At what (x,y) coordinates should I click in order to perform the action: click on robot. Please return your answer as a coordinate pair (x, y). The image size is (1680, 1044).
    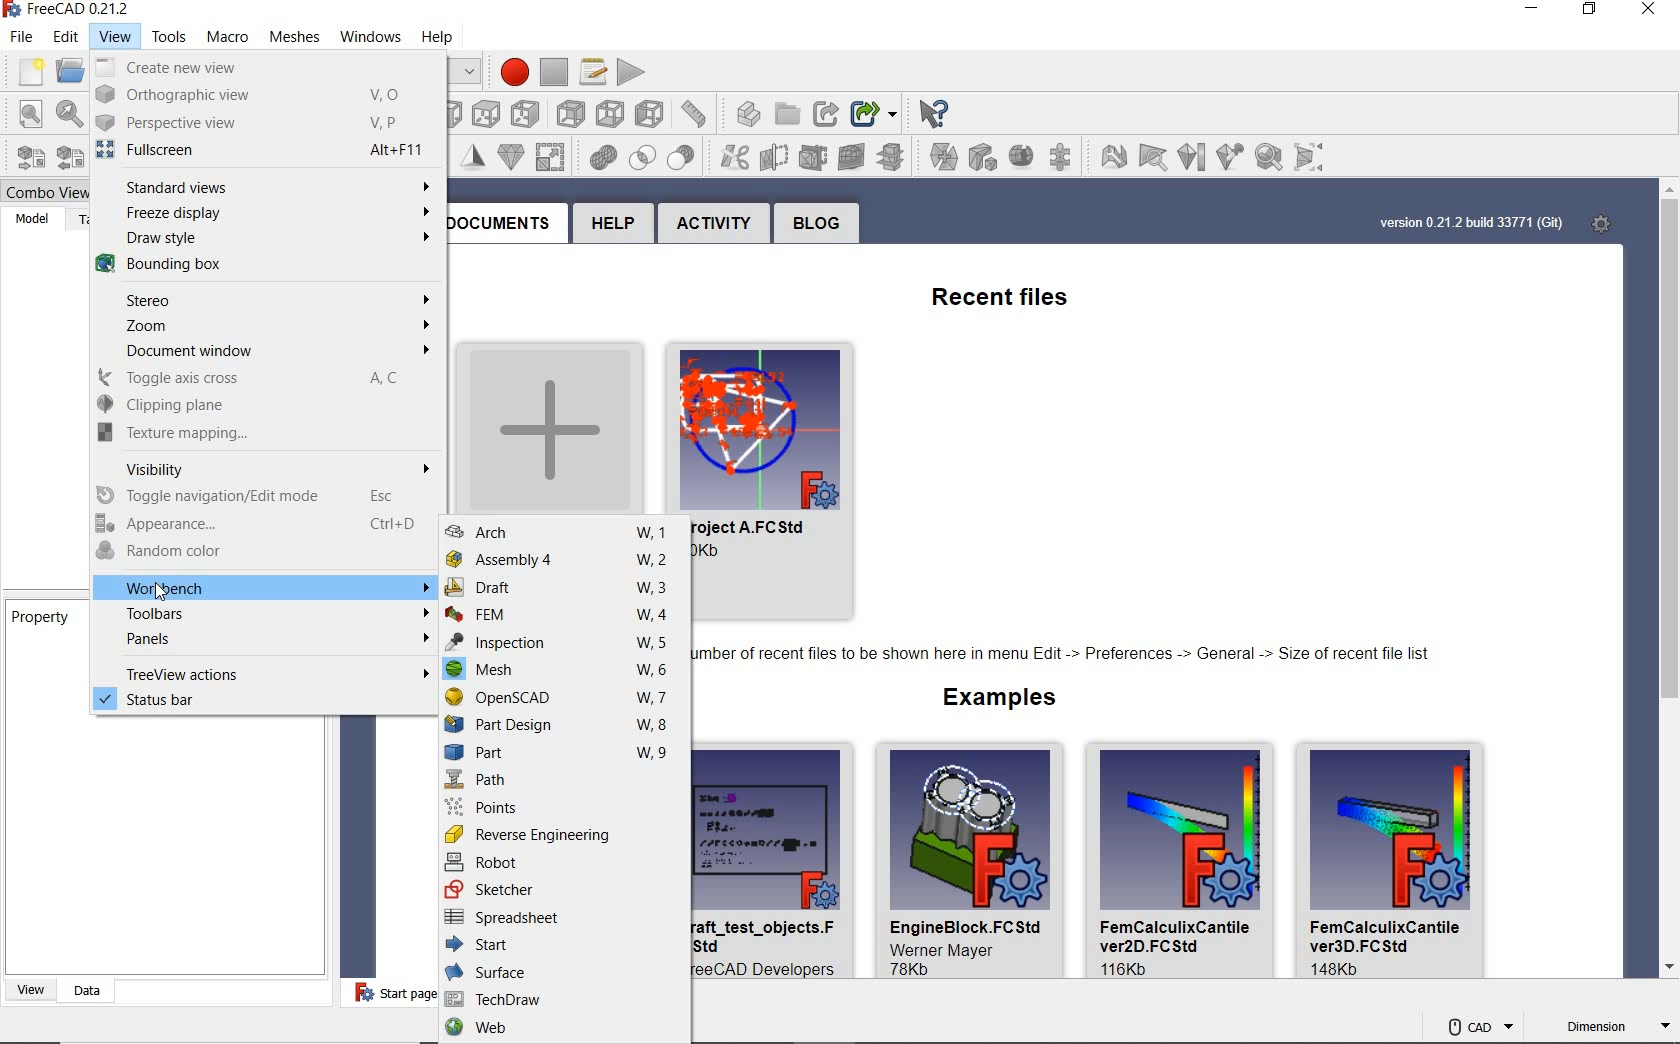
    Looking at the image, I should click on (563, 861).